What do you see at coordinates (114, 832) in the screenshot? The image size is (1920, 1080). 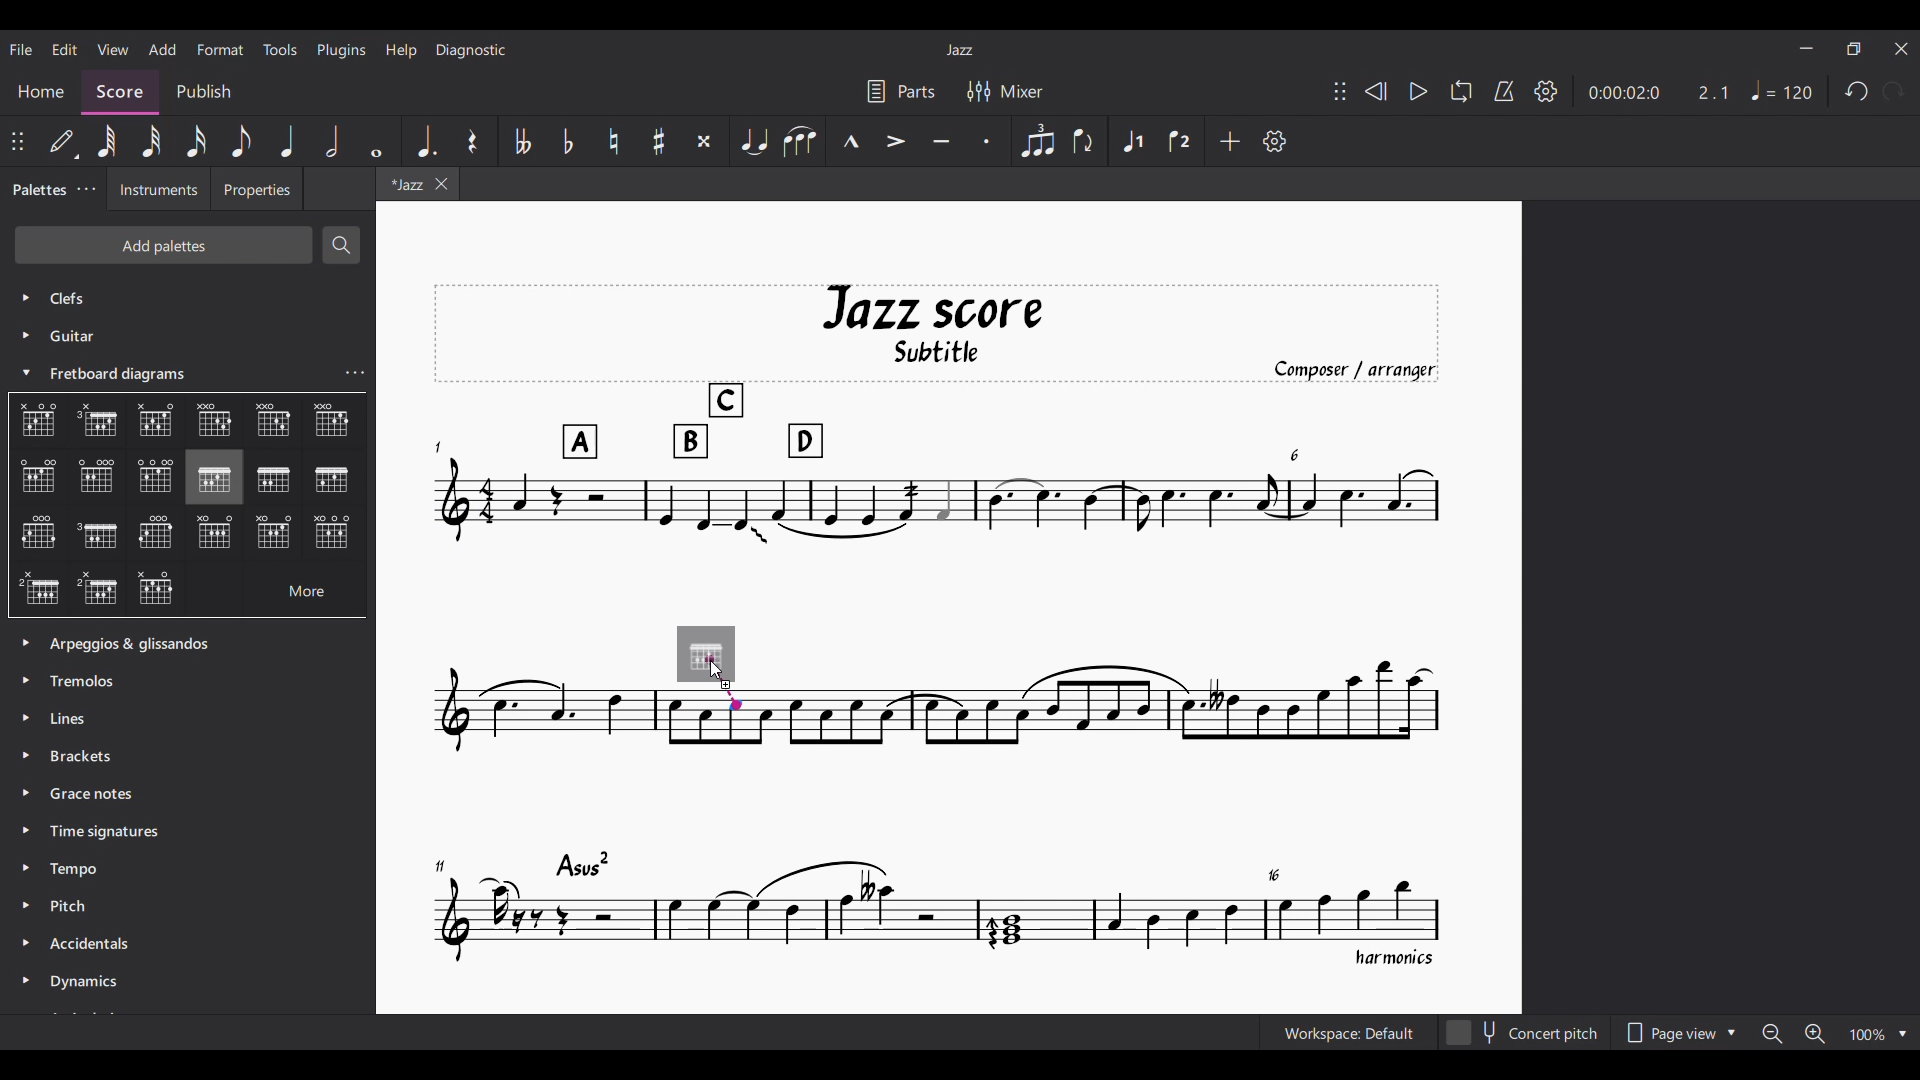 I see `Time` at bounding box center [114, 832].